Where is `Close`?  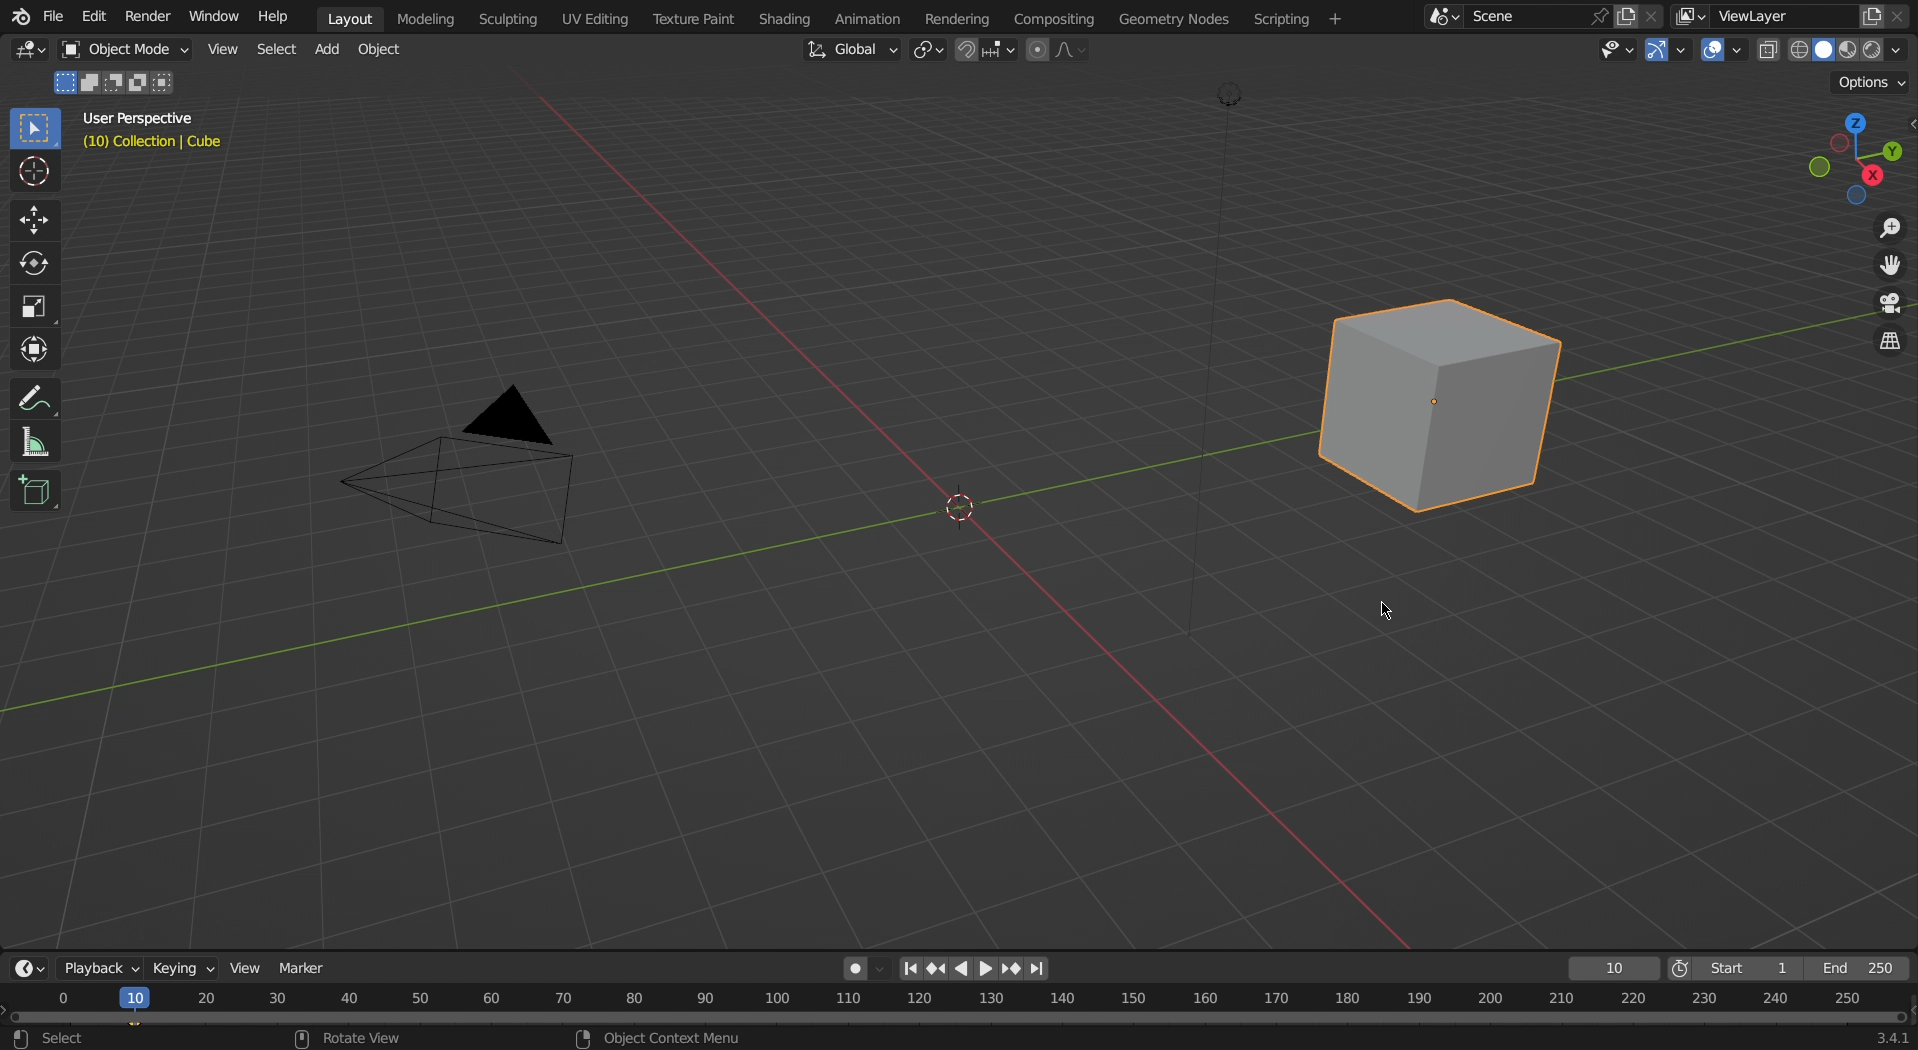 Close is located at coordinates (1904, 16).